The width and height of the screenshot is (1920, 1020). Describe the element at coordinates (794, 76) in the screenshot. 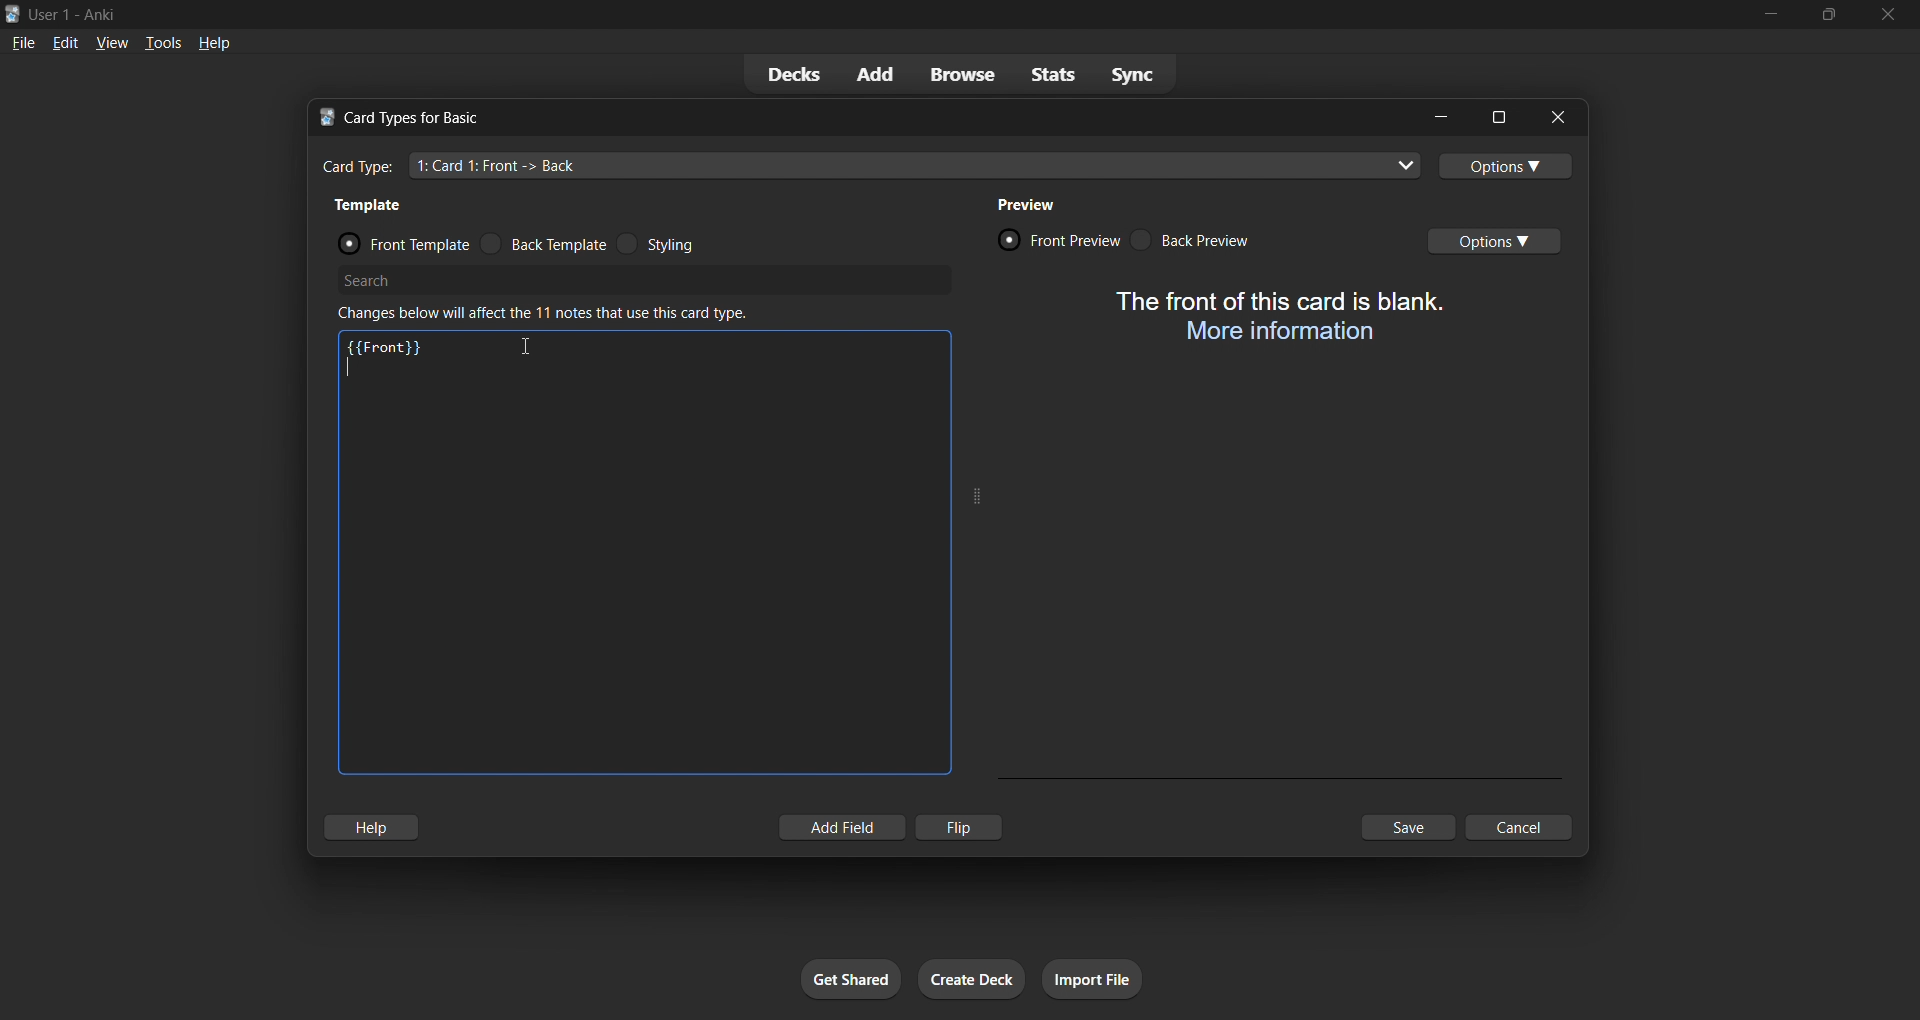

I see `decks` at that location.